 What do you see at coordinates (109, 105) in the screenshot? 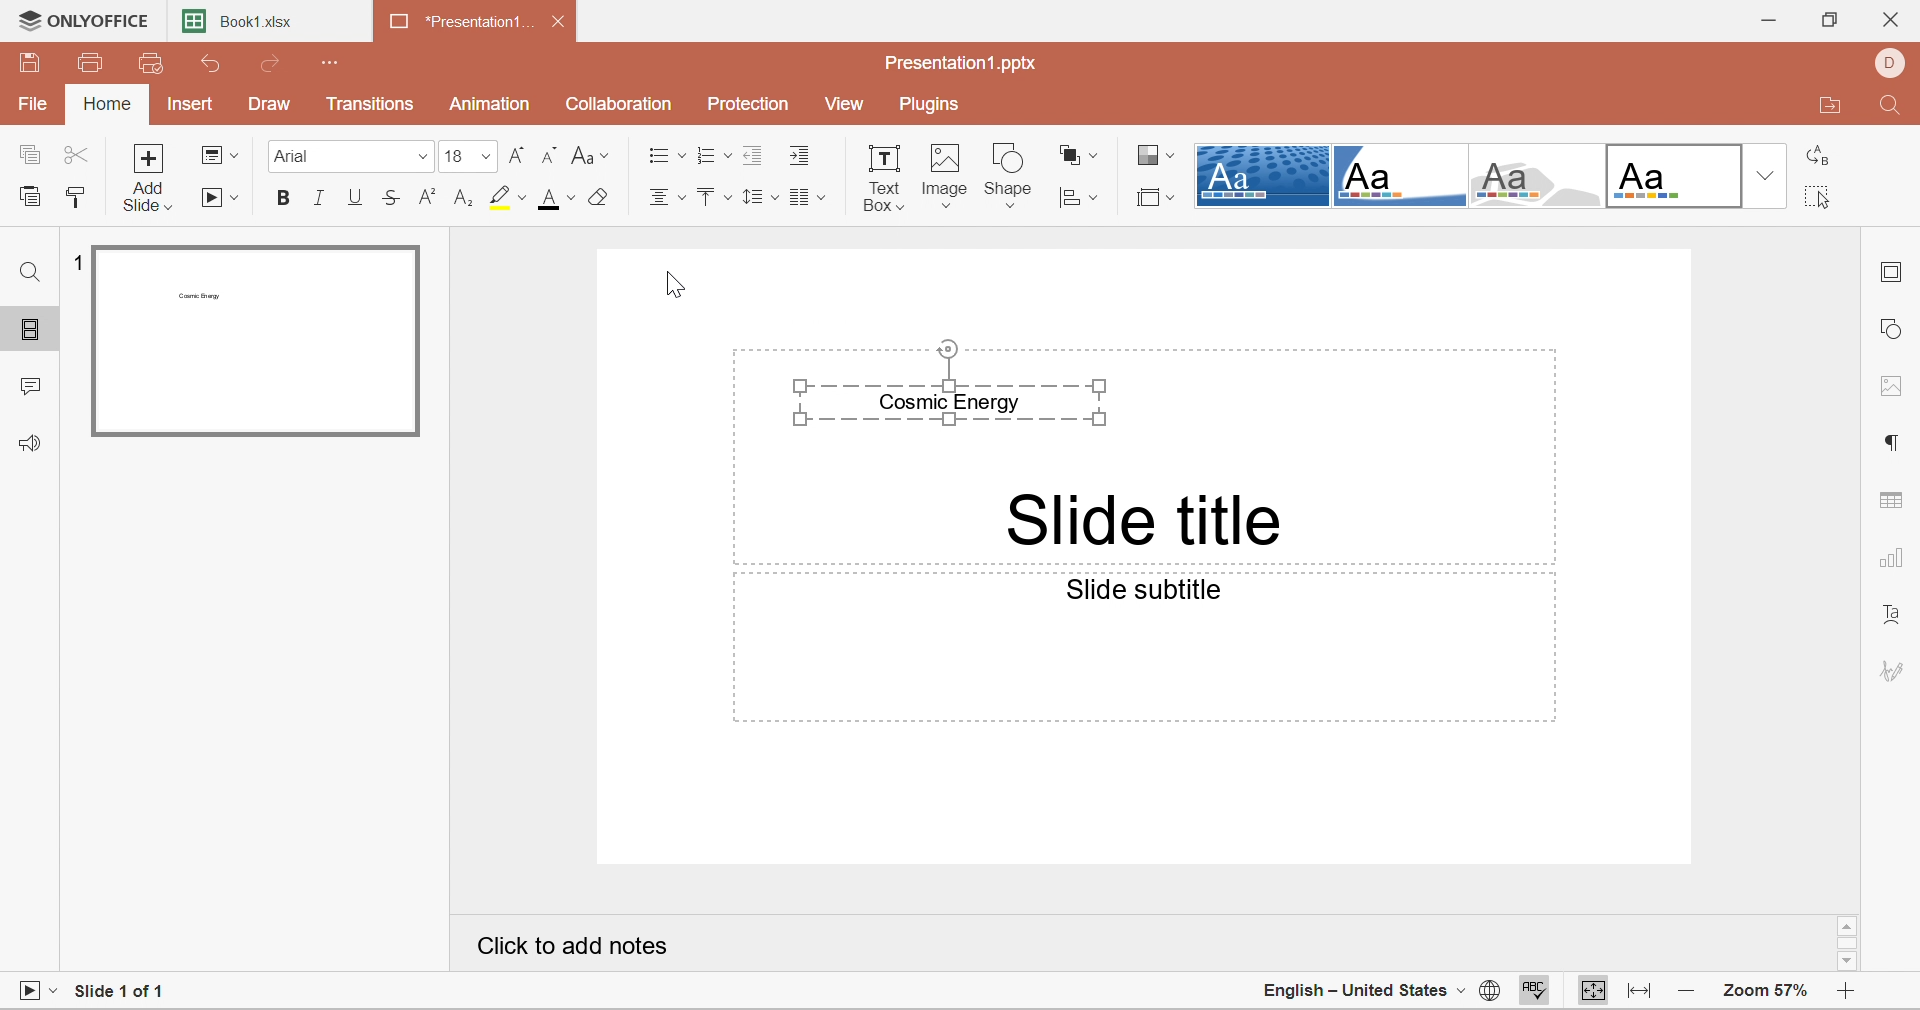
I see `Home` at bounding box center [109, 105].